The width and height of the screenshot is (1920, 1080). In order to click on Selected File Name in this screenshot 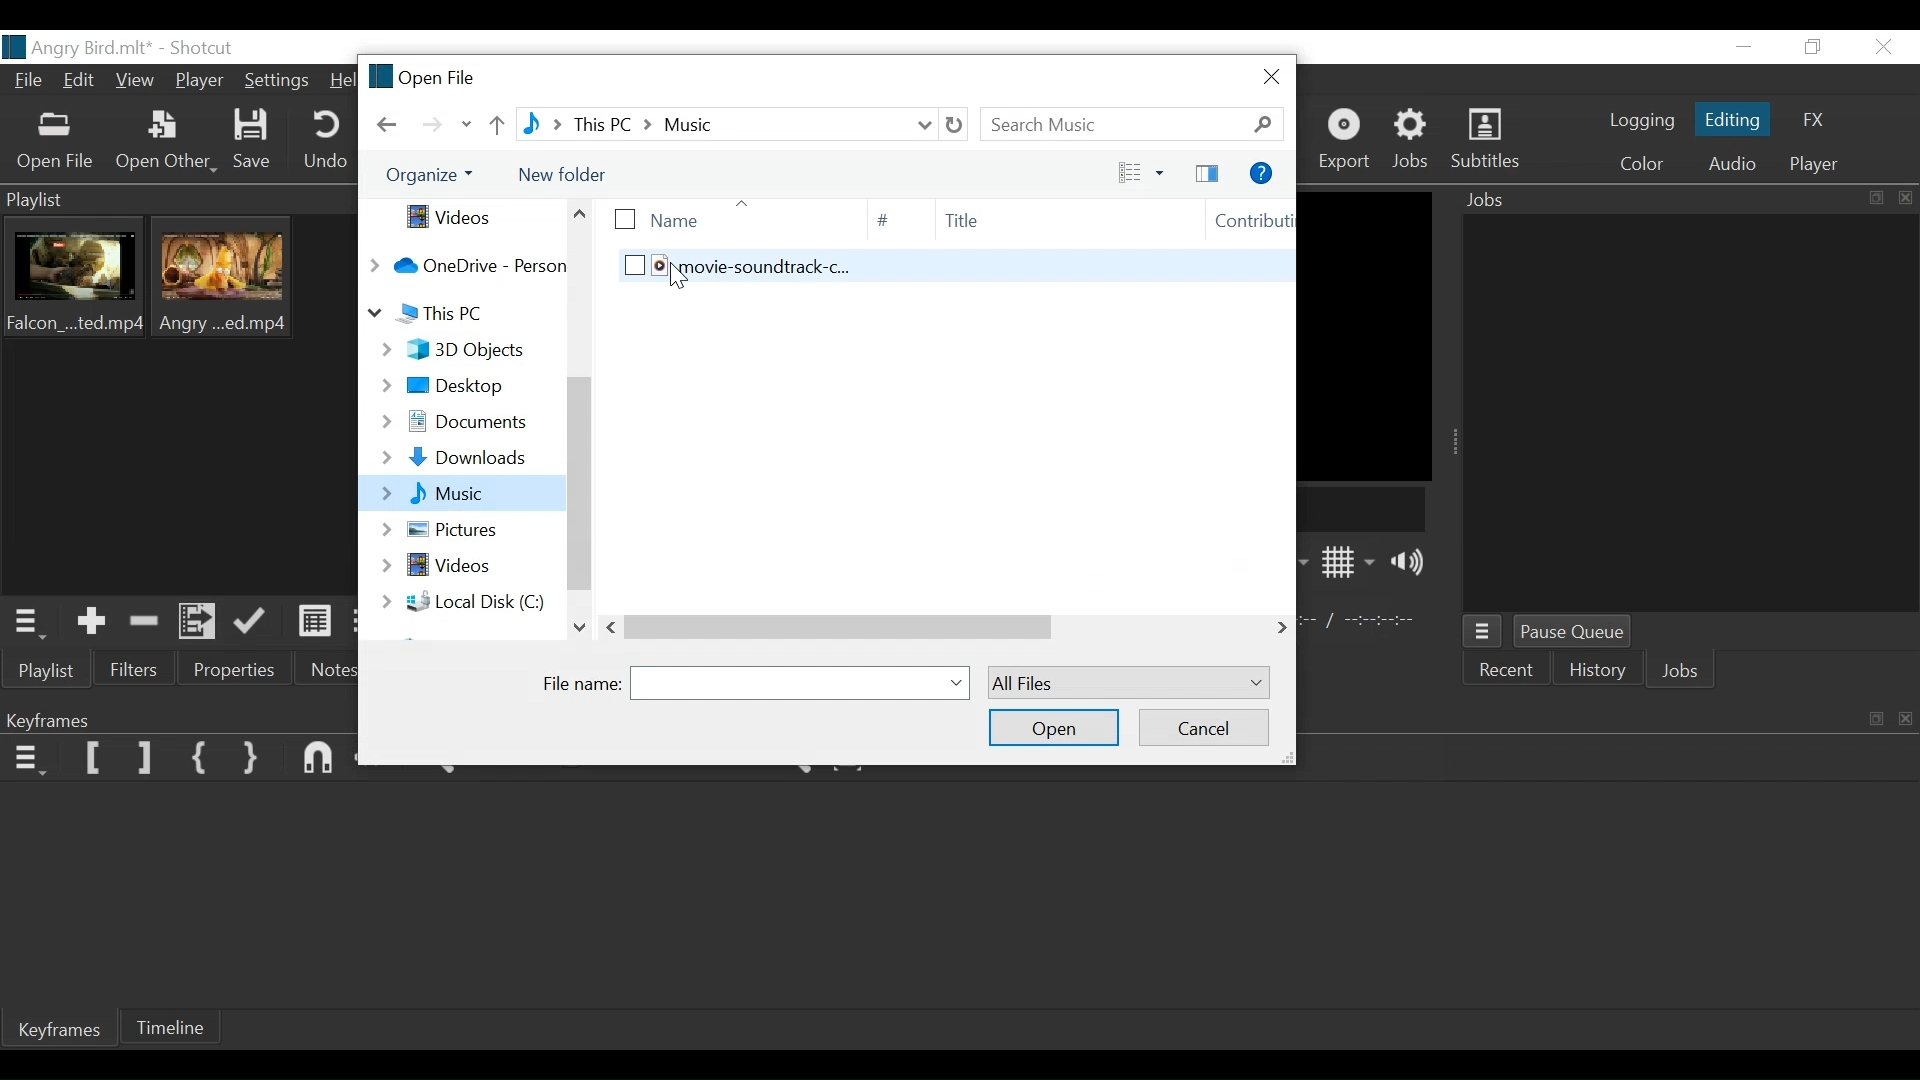, I will do `click(802, 682)`.